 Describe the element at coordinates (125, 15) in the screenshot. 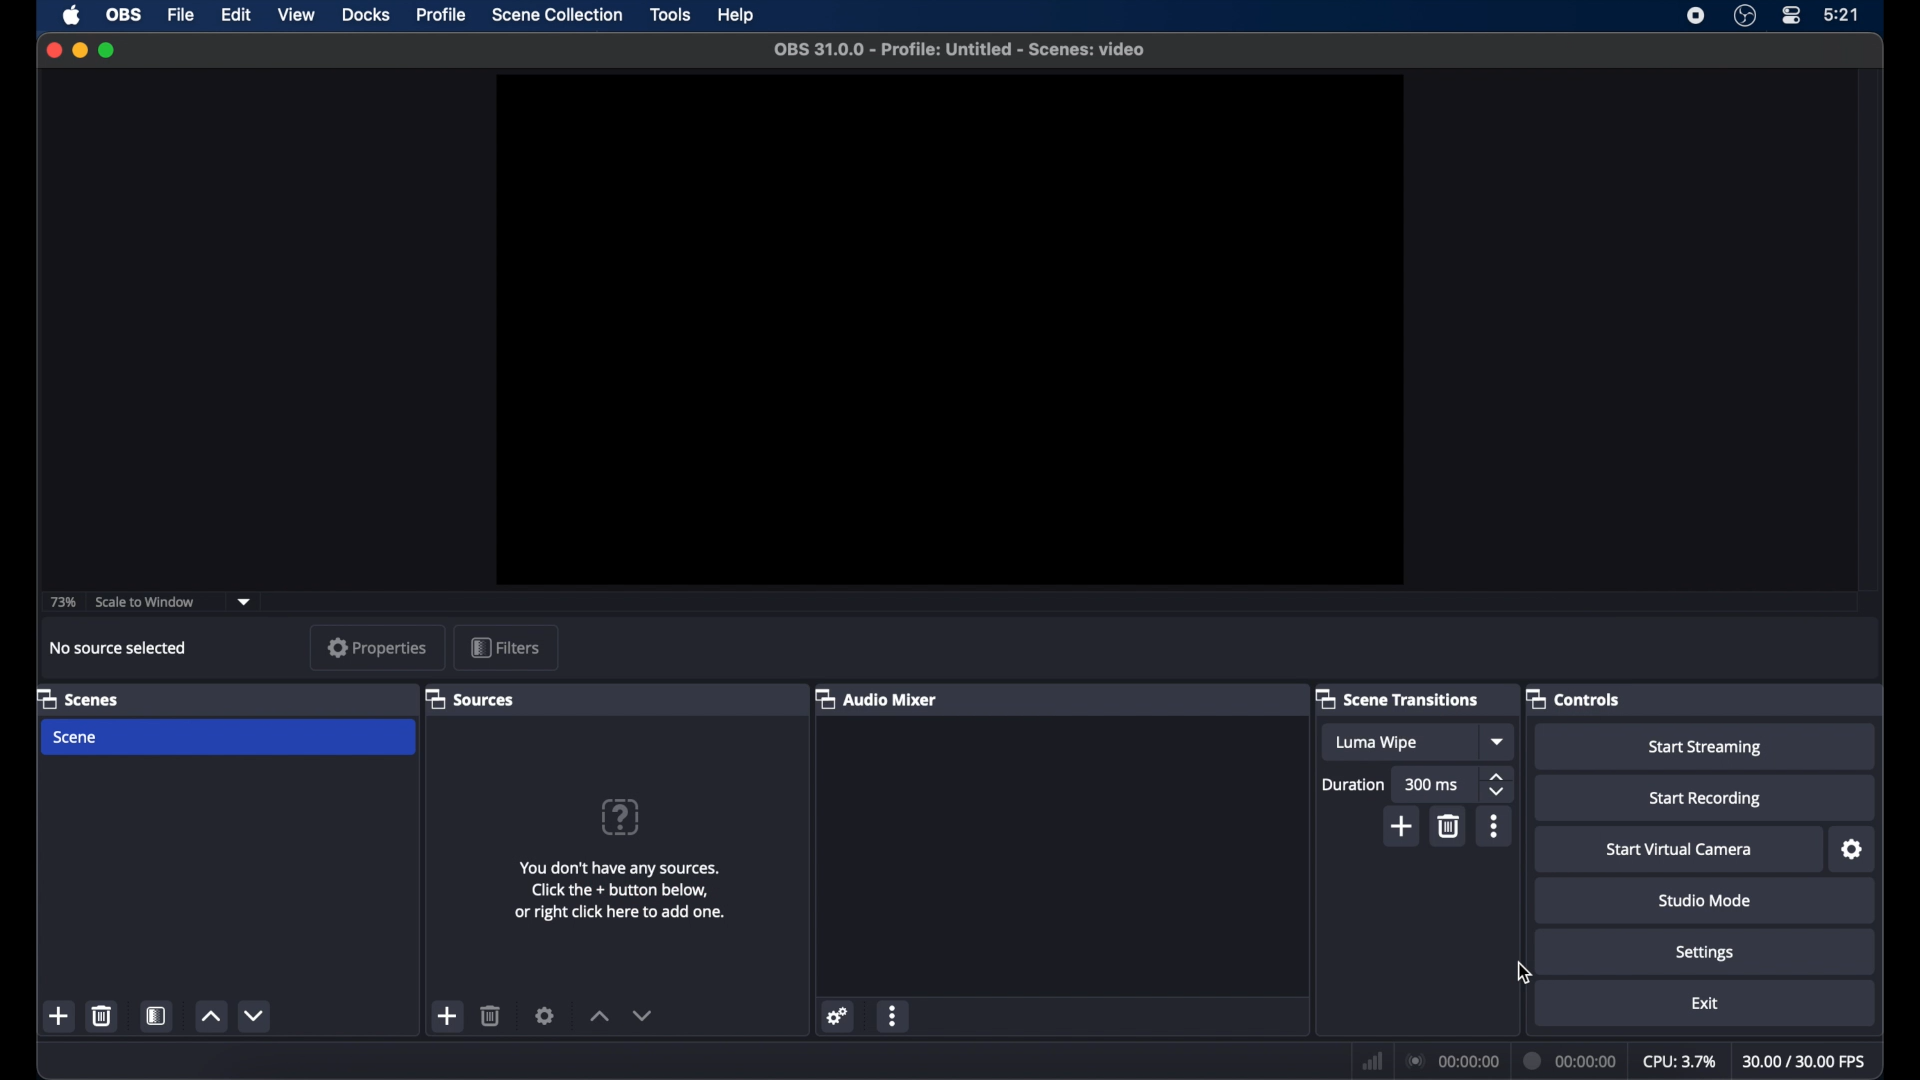

I see `ob` at that location.